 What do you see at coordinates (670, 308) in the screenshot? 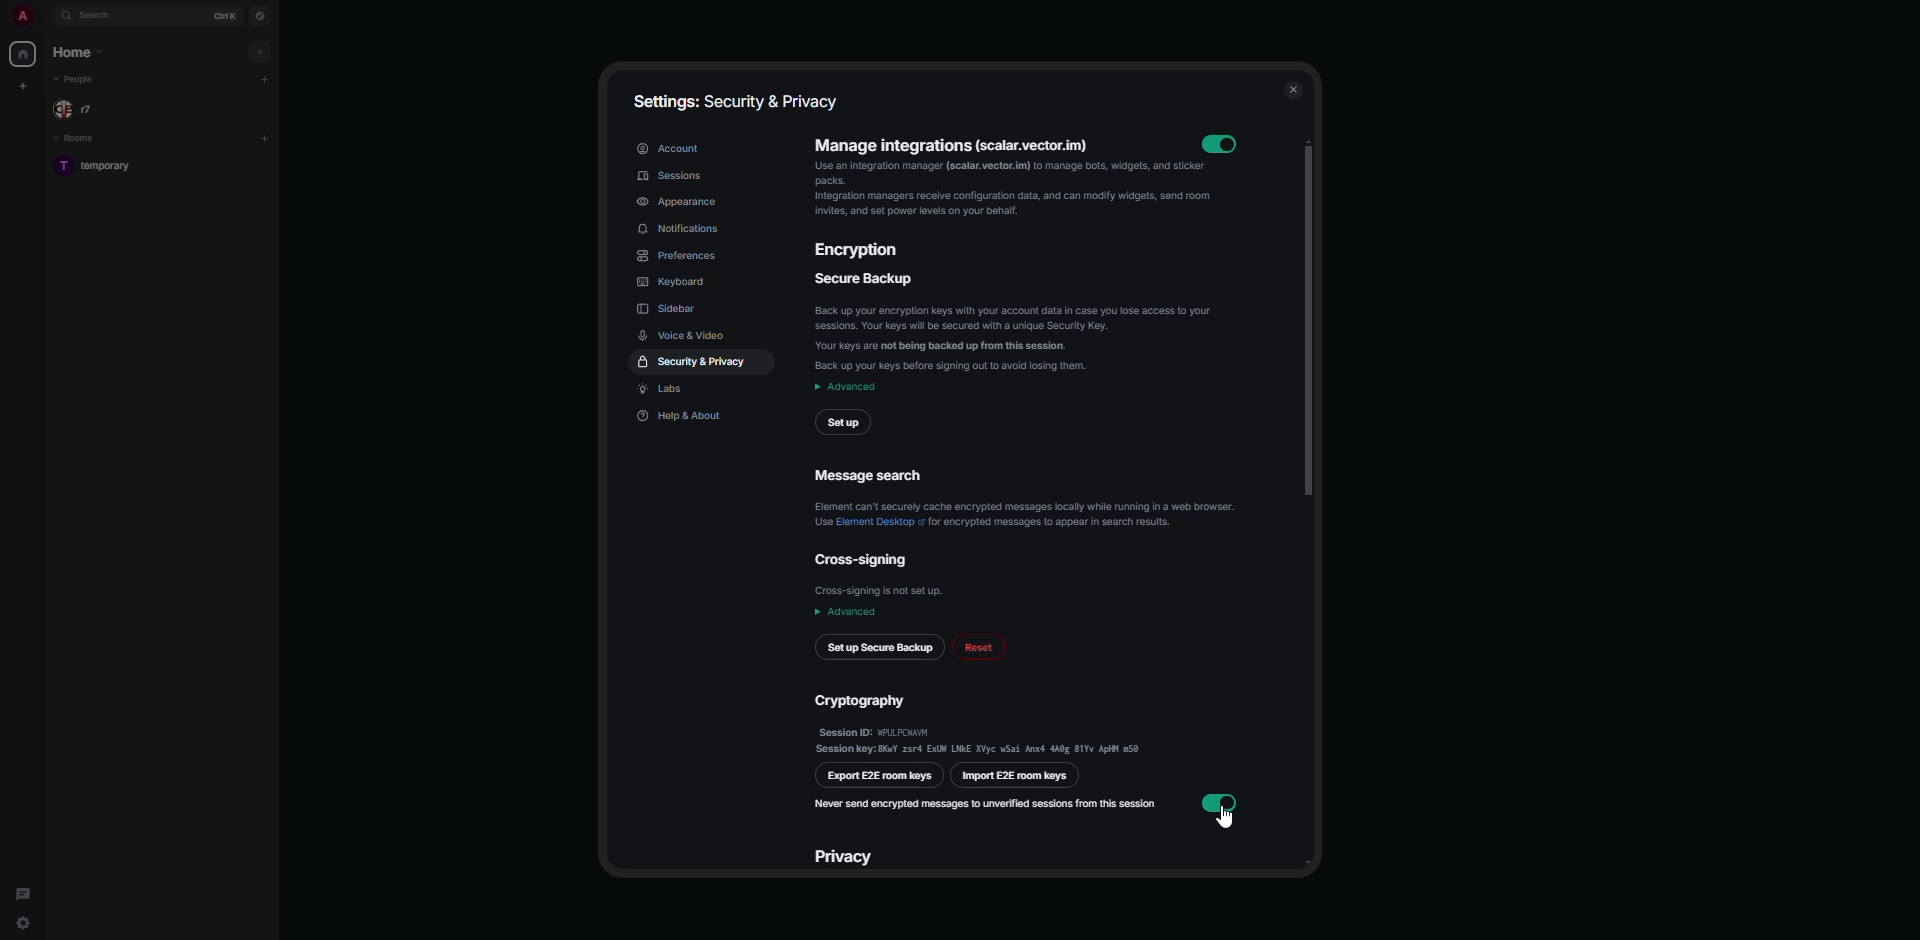
I see `sidebar` at bounding box center [670, 308].